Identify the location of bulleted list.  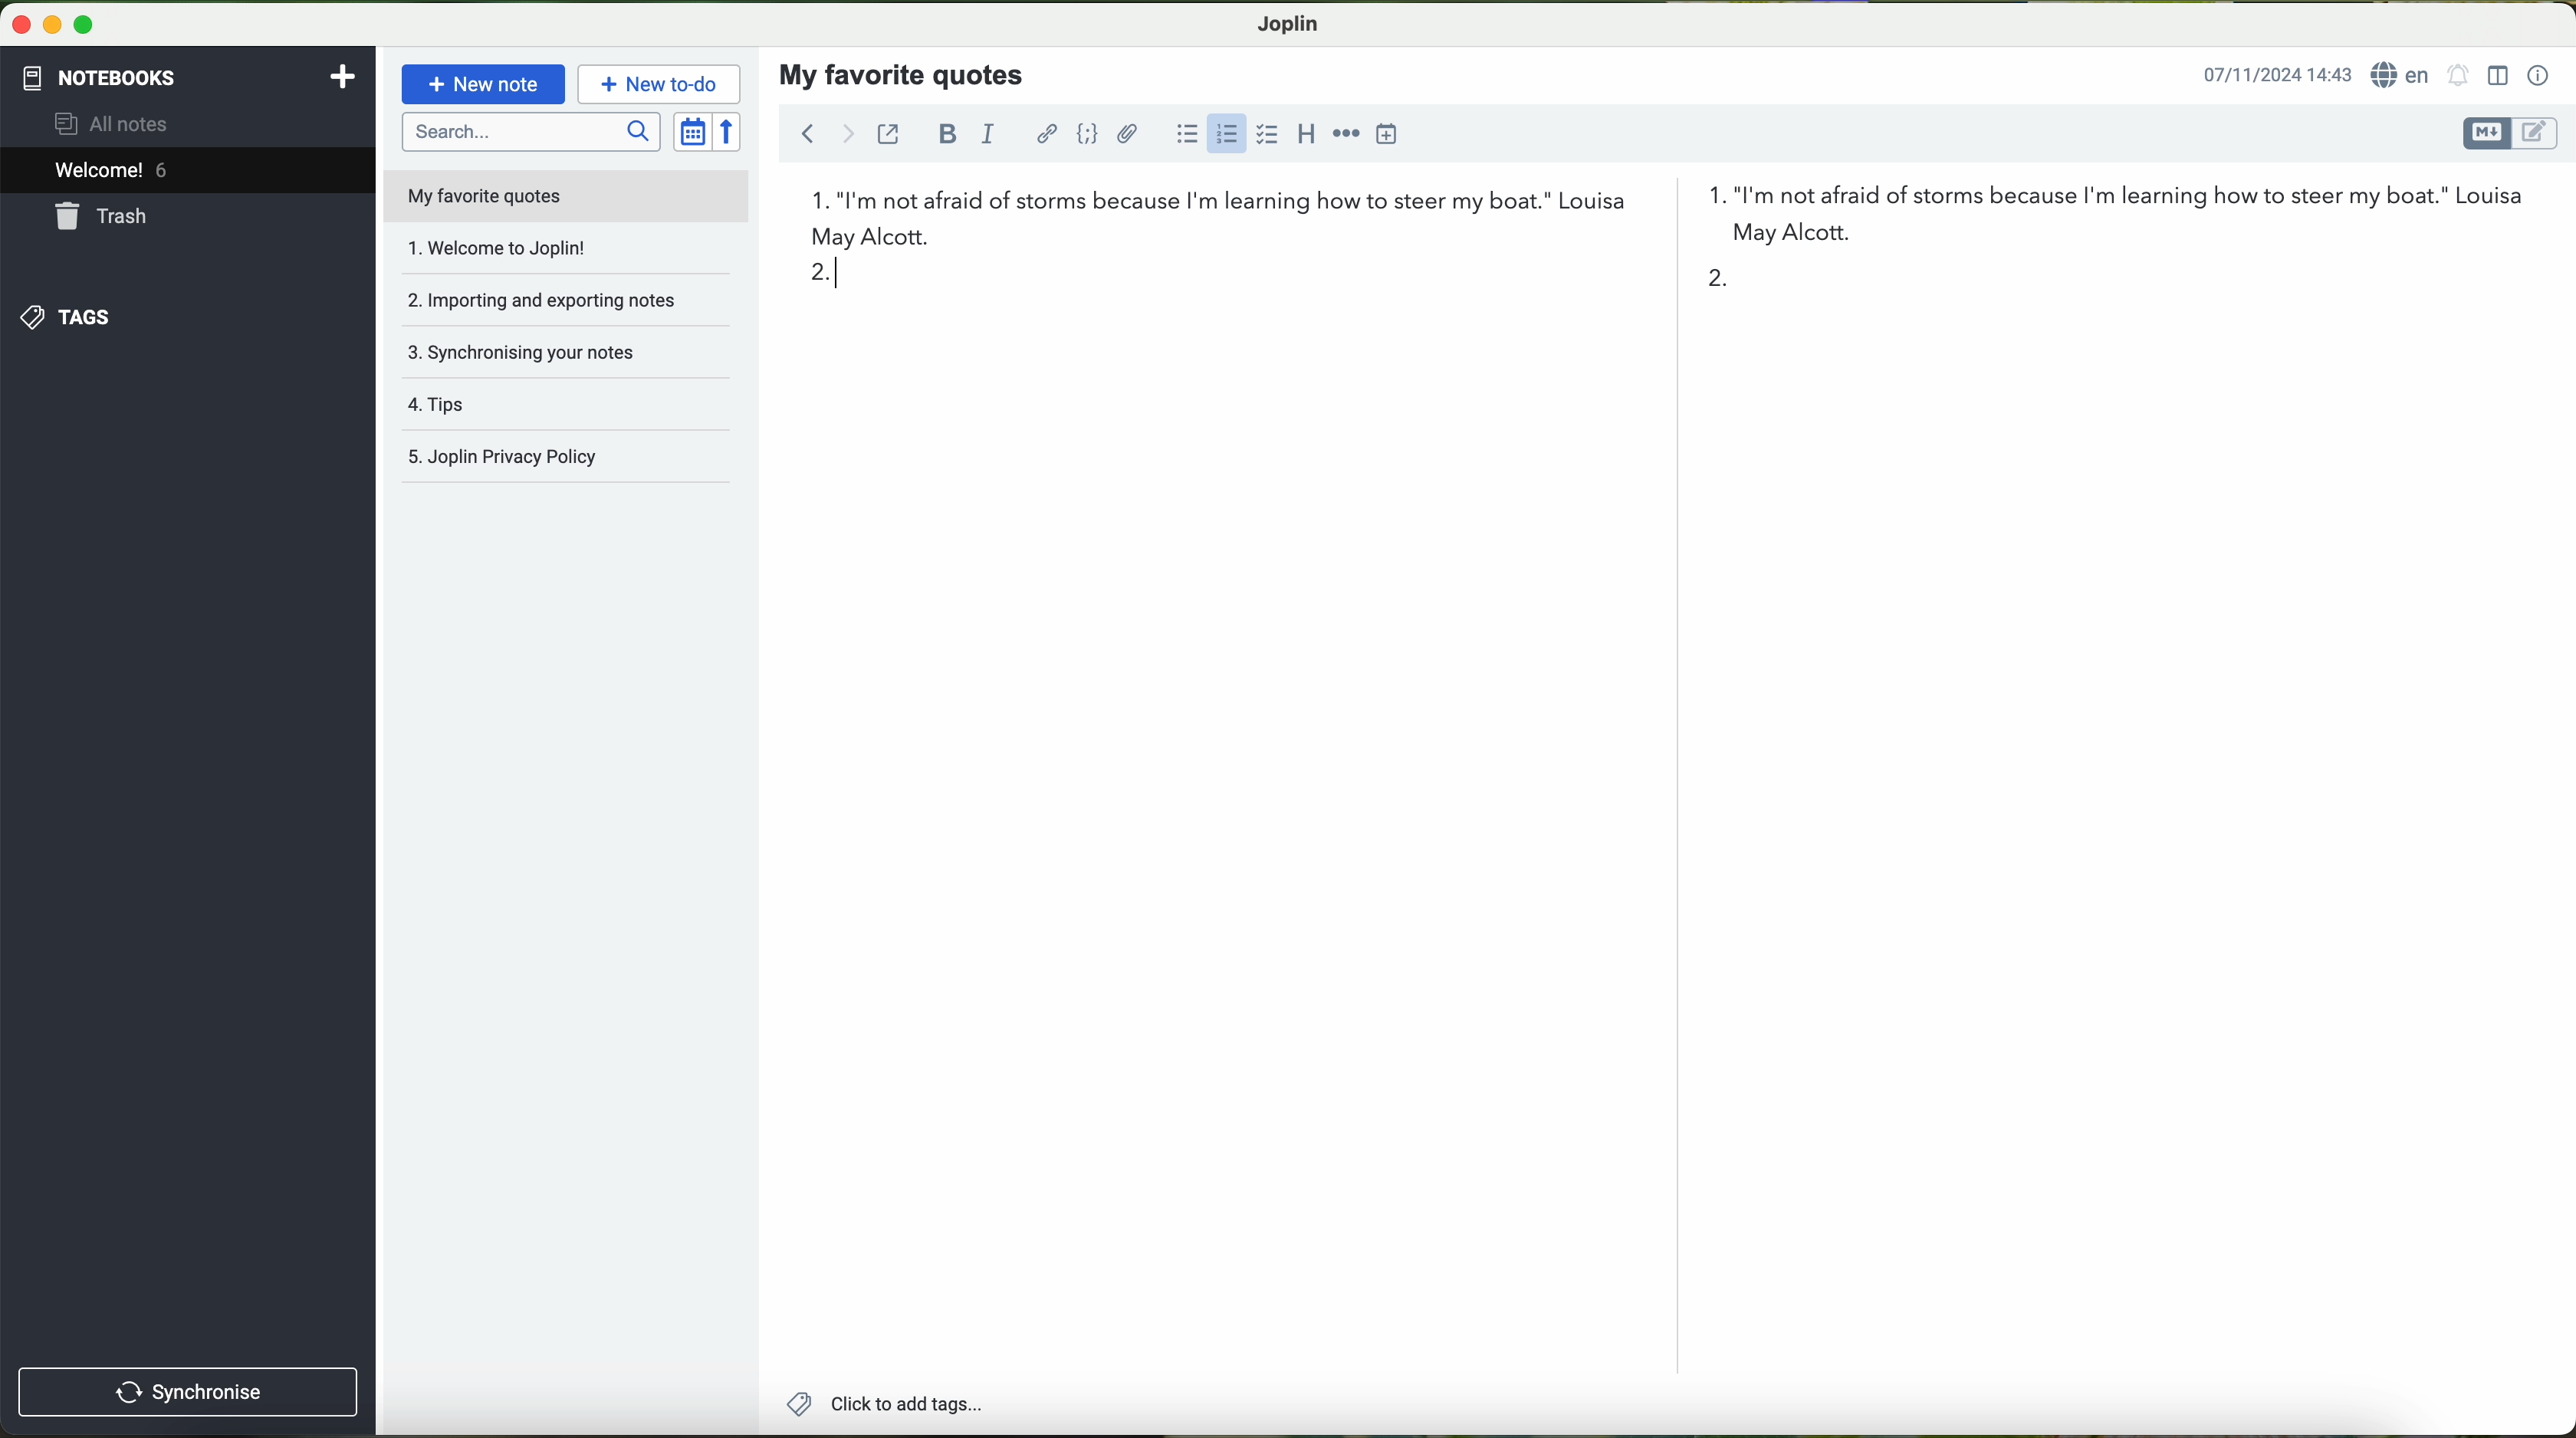
(1186, 136).